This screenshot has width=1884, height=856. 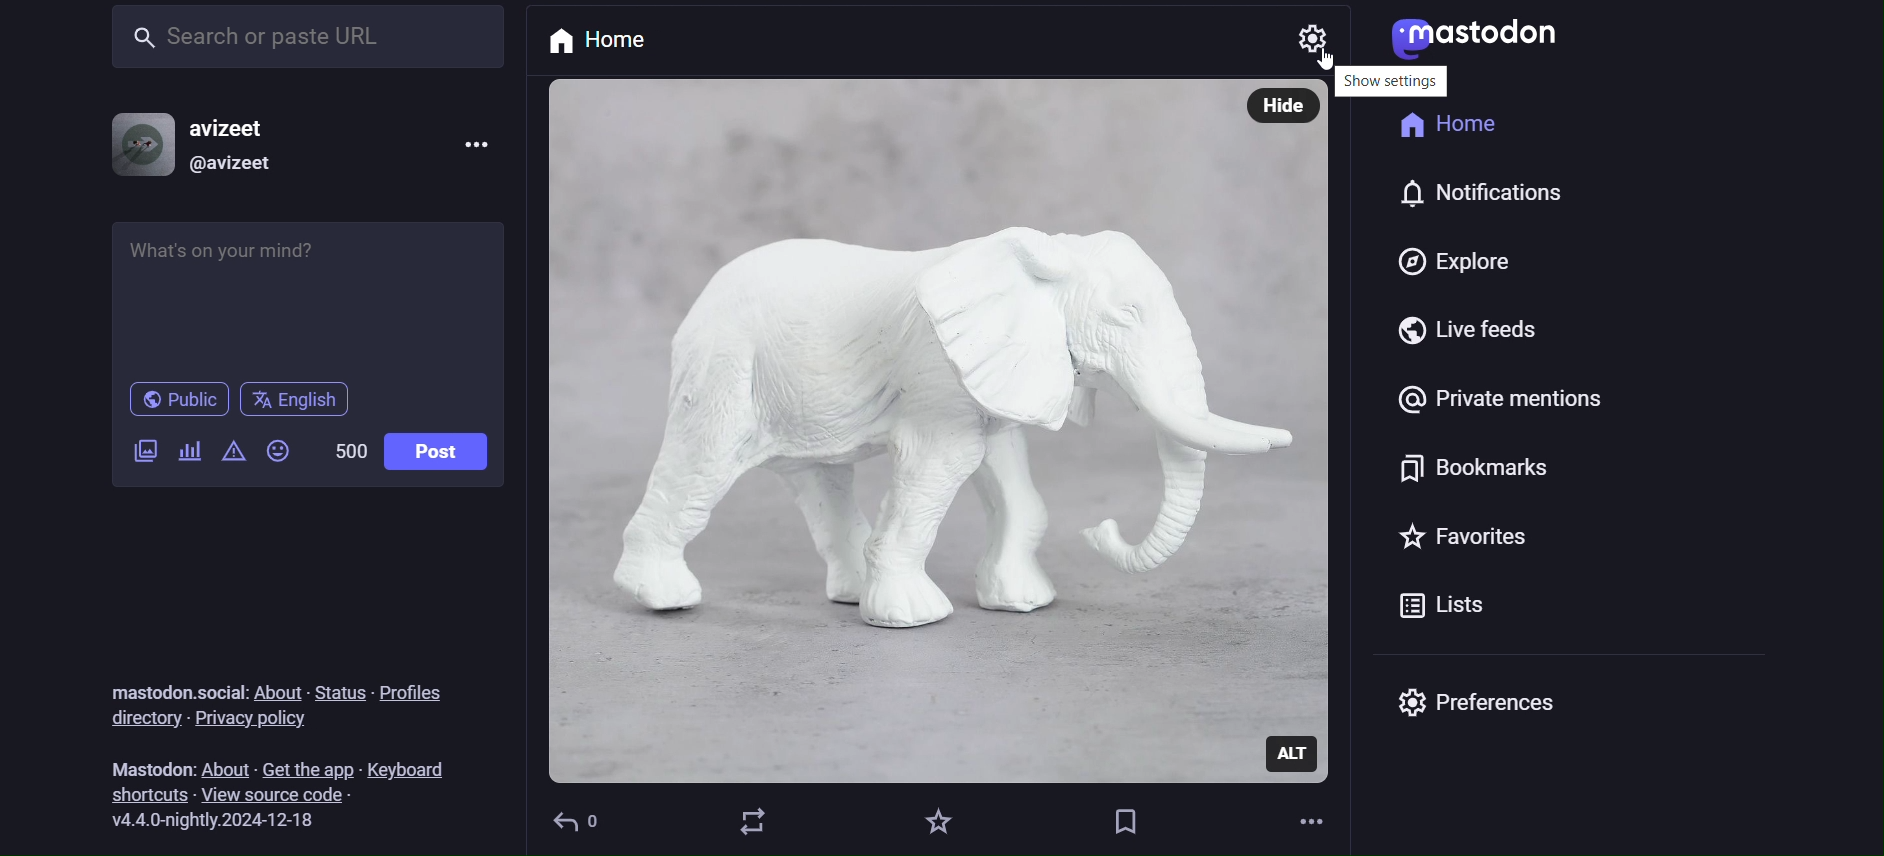 I want to click on Favorites, so click(x=1461, y=543).